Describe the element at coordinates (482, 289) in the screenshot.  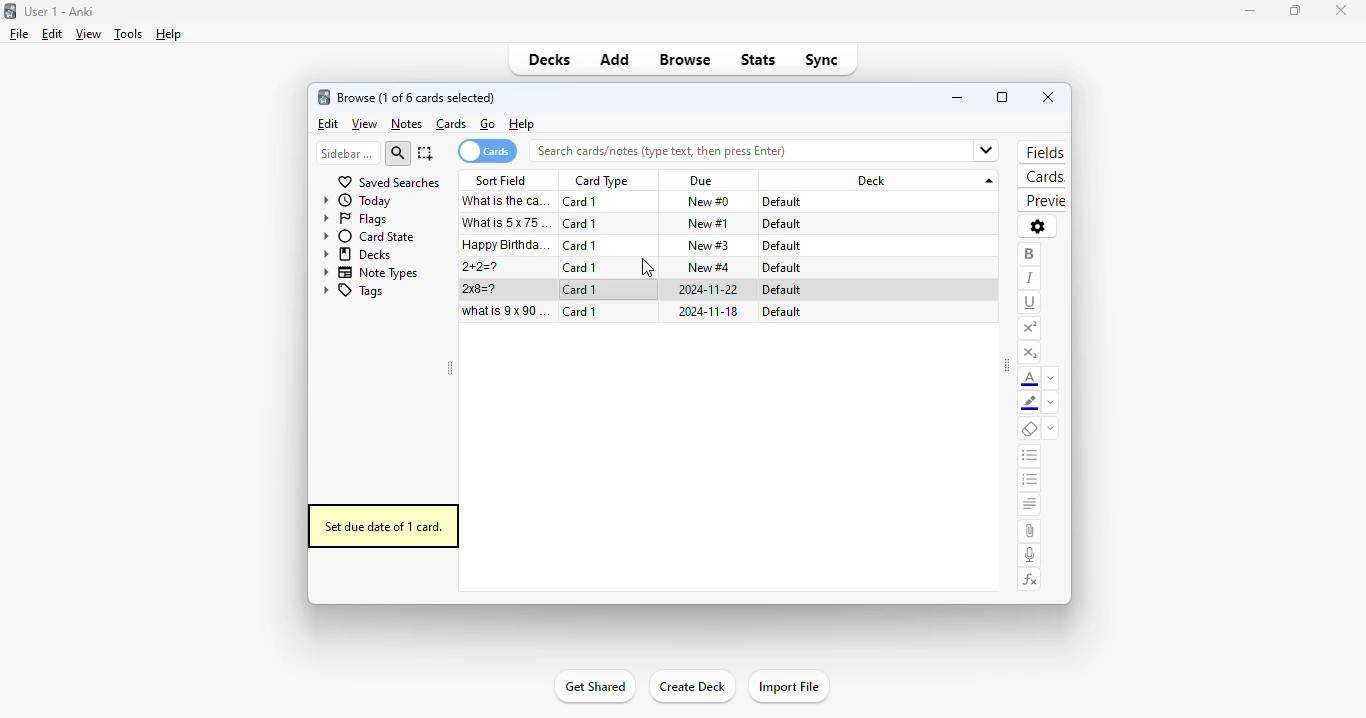
I see `2x8=?` at that location.